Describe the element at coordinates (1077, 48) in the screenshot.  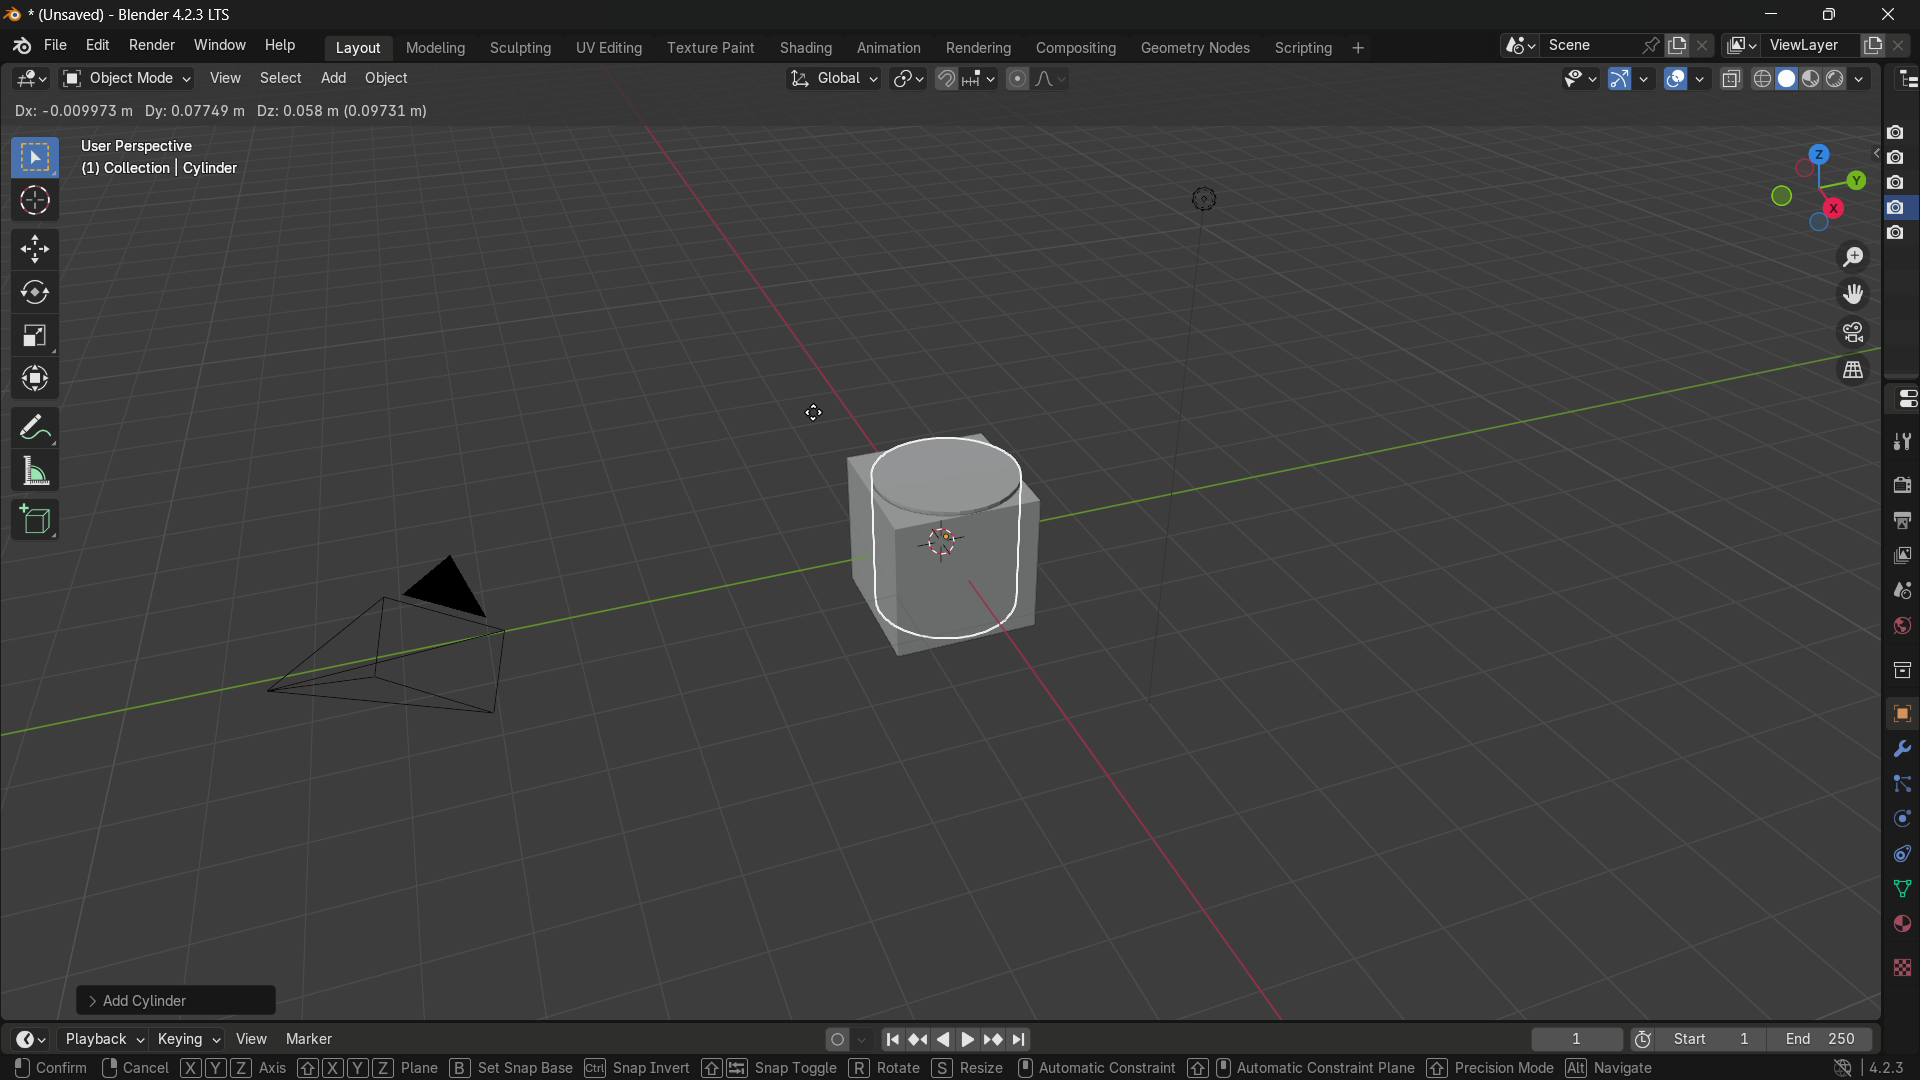
I see `compositing menu` at that location.